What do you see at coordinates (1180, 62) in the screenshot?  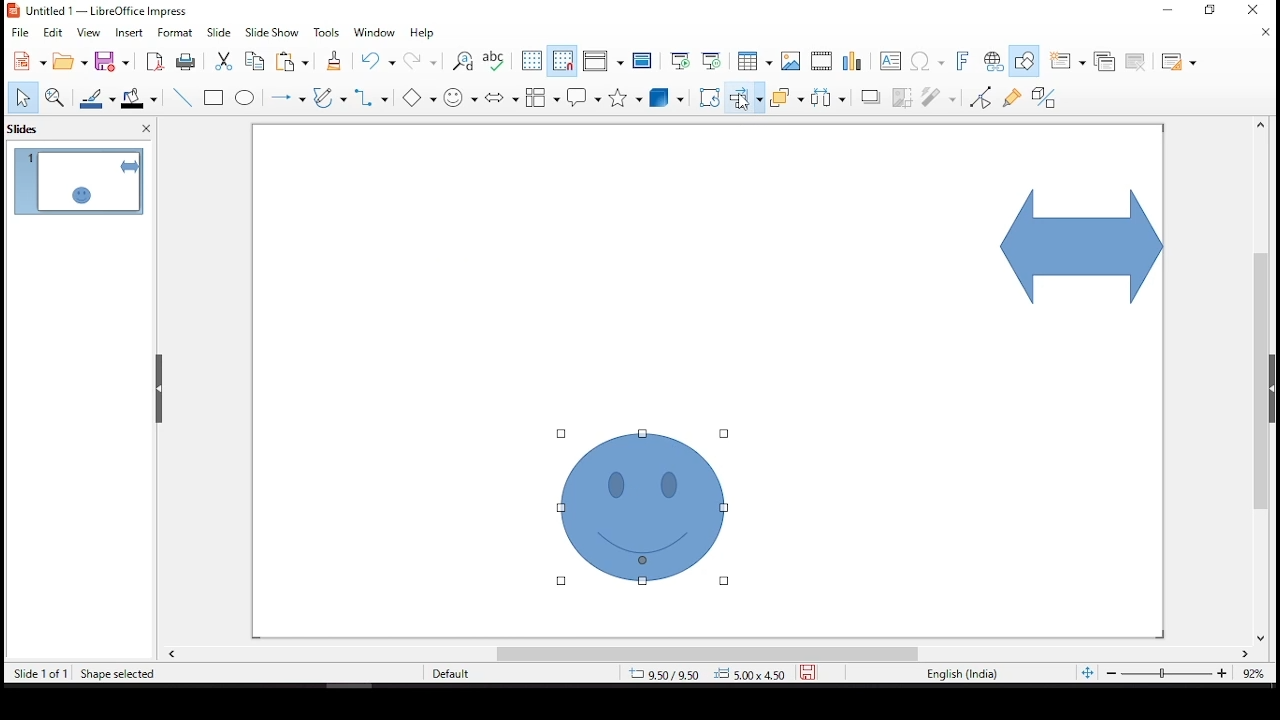 I see `slide layout` at bounding box center [1180, 62].